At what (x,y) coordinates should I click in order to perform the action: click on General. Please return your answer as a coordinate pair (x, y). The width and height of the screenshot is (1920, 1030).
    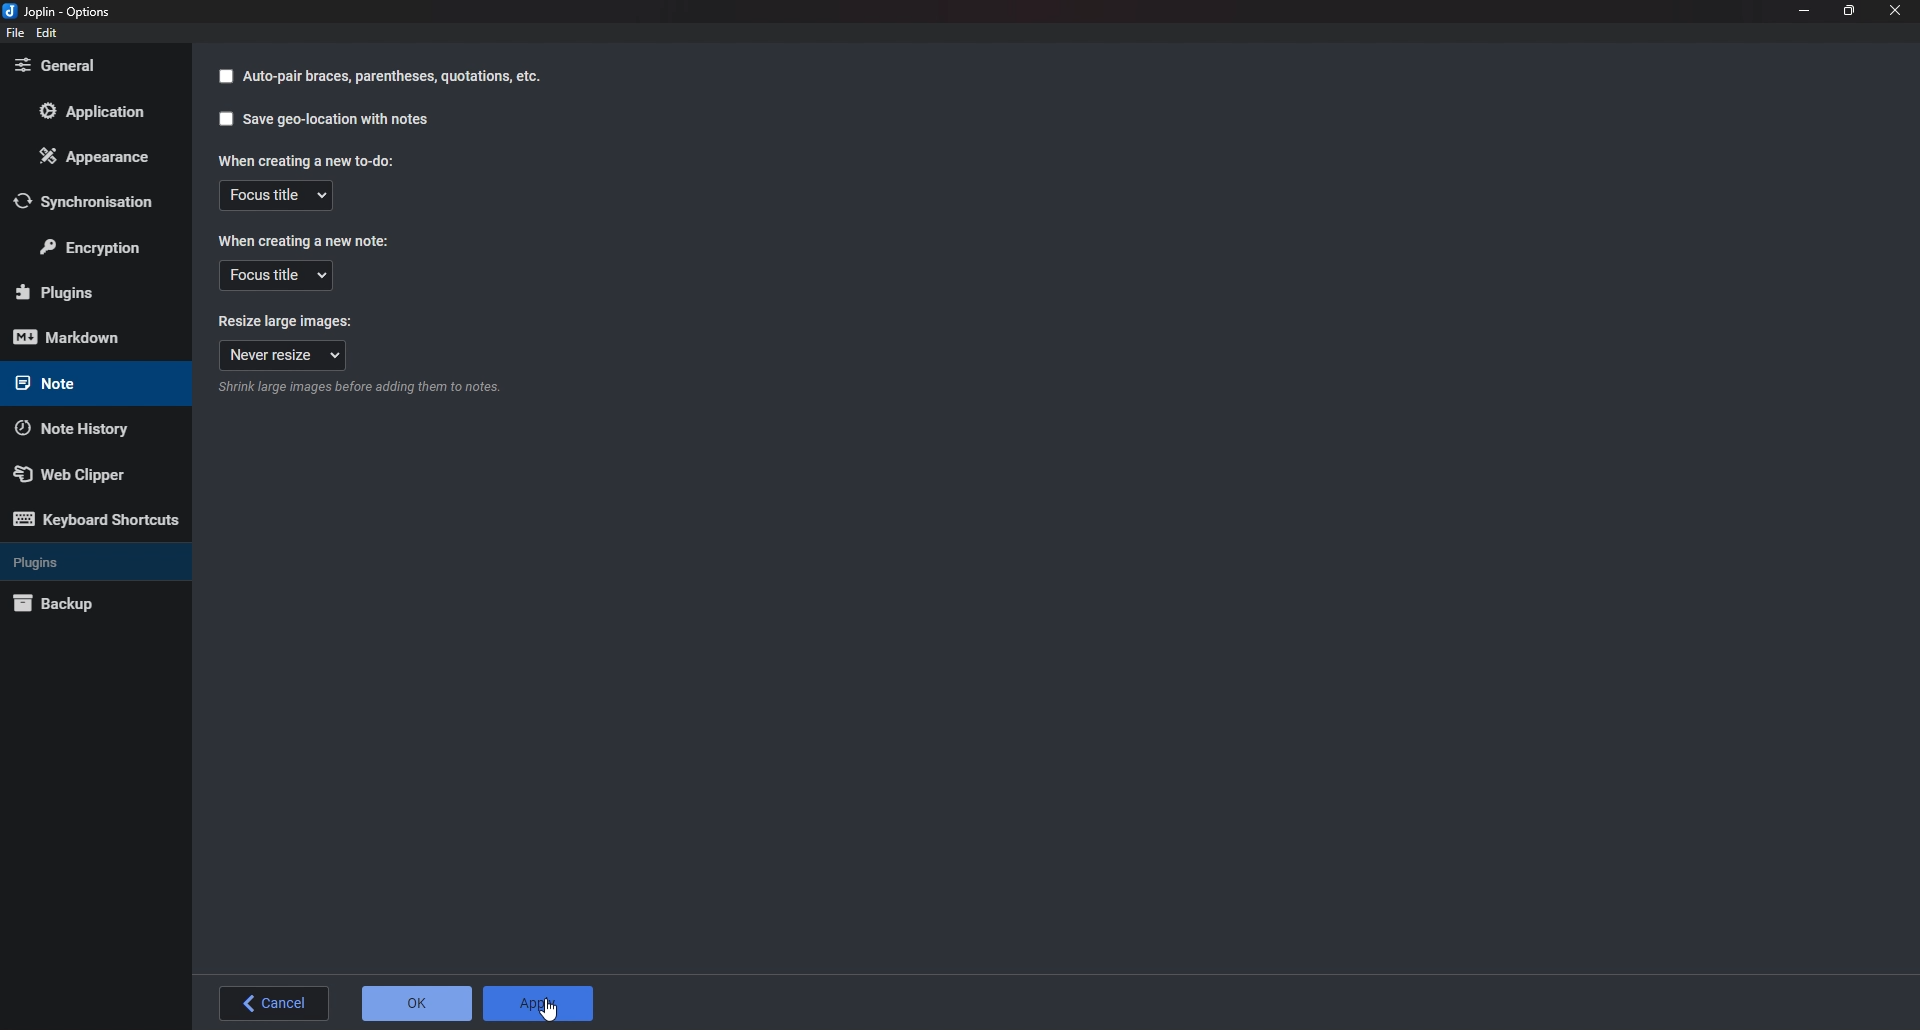
    Looking at the image, I should click on (90, 67).